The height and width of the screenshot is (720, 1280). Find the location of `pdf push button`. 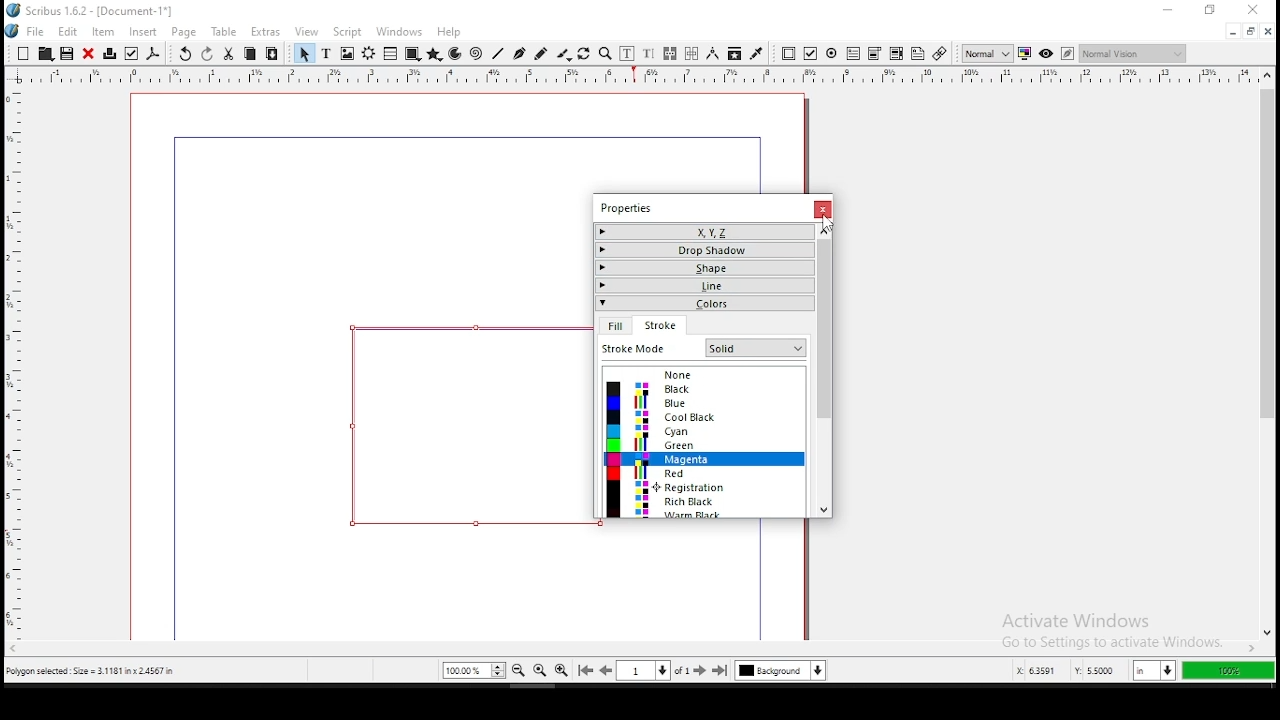

pdf push button is located at coordinates (789, 55).